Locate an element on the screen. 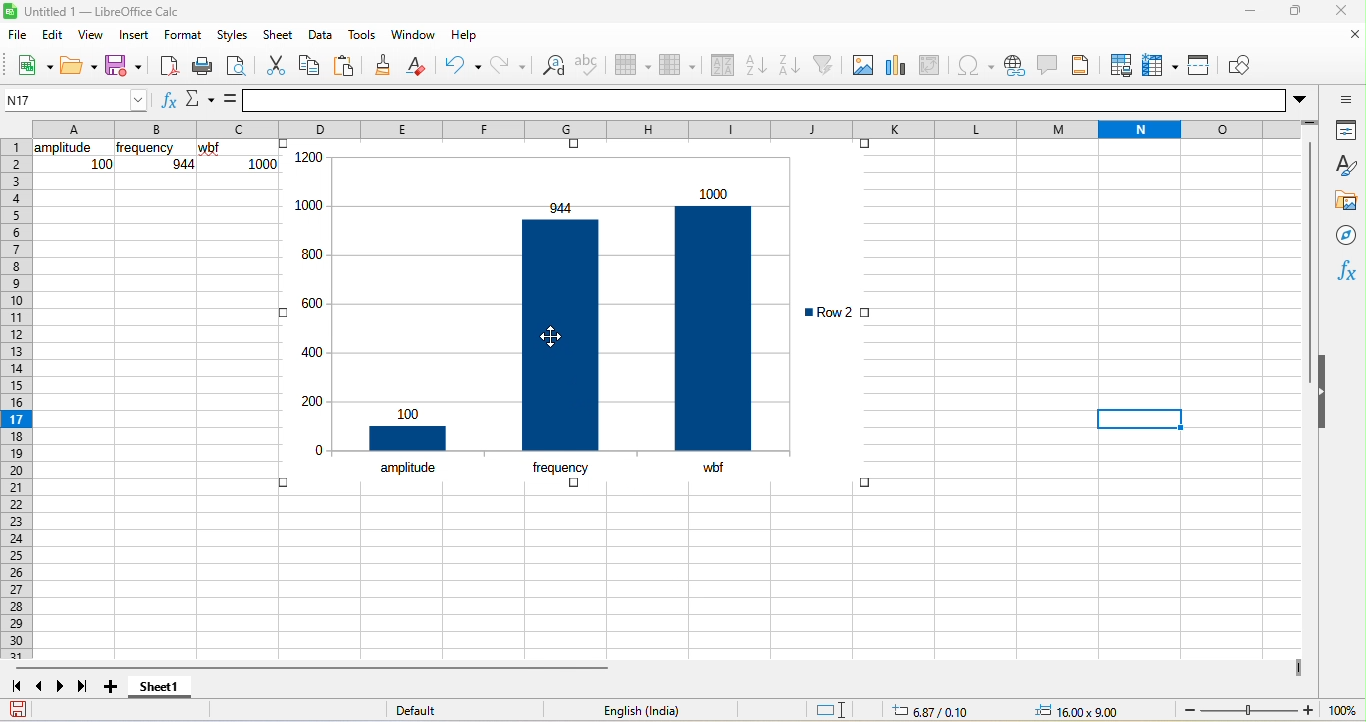 The height and width of the screenshot is (722, 1366). image is located at coordinates (862, 66).